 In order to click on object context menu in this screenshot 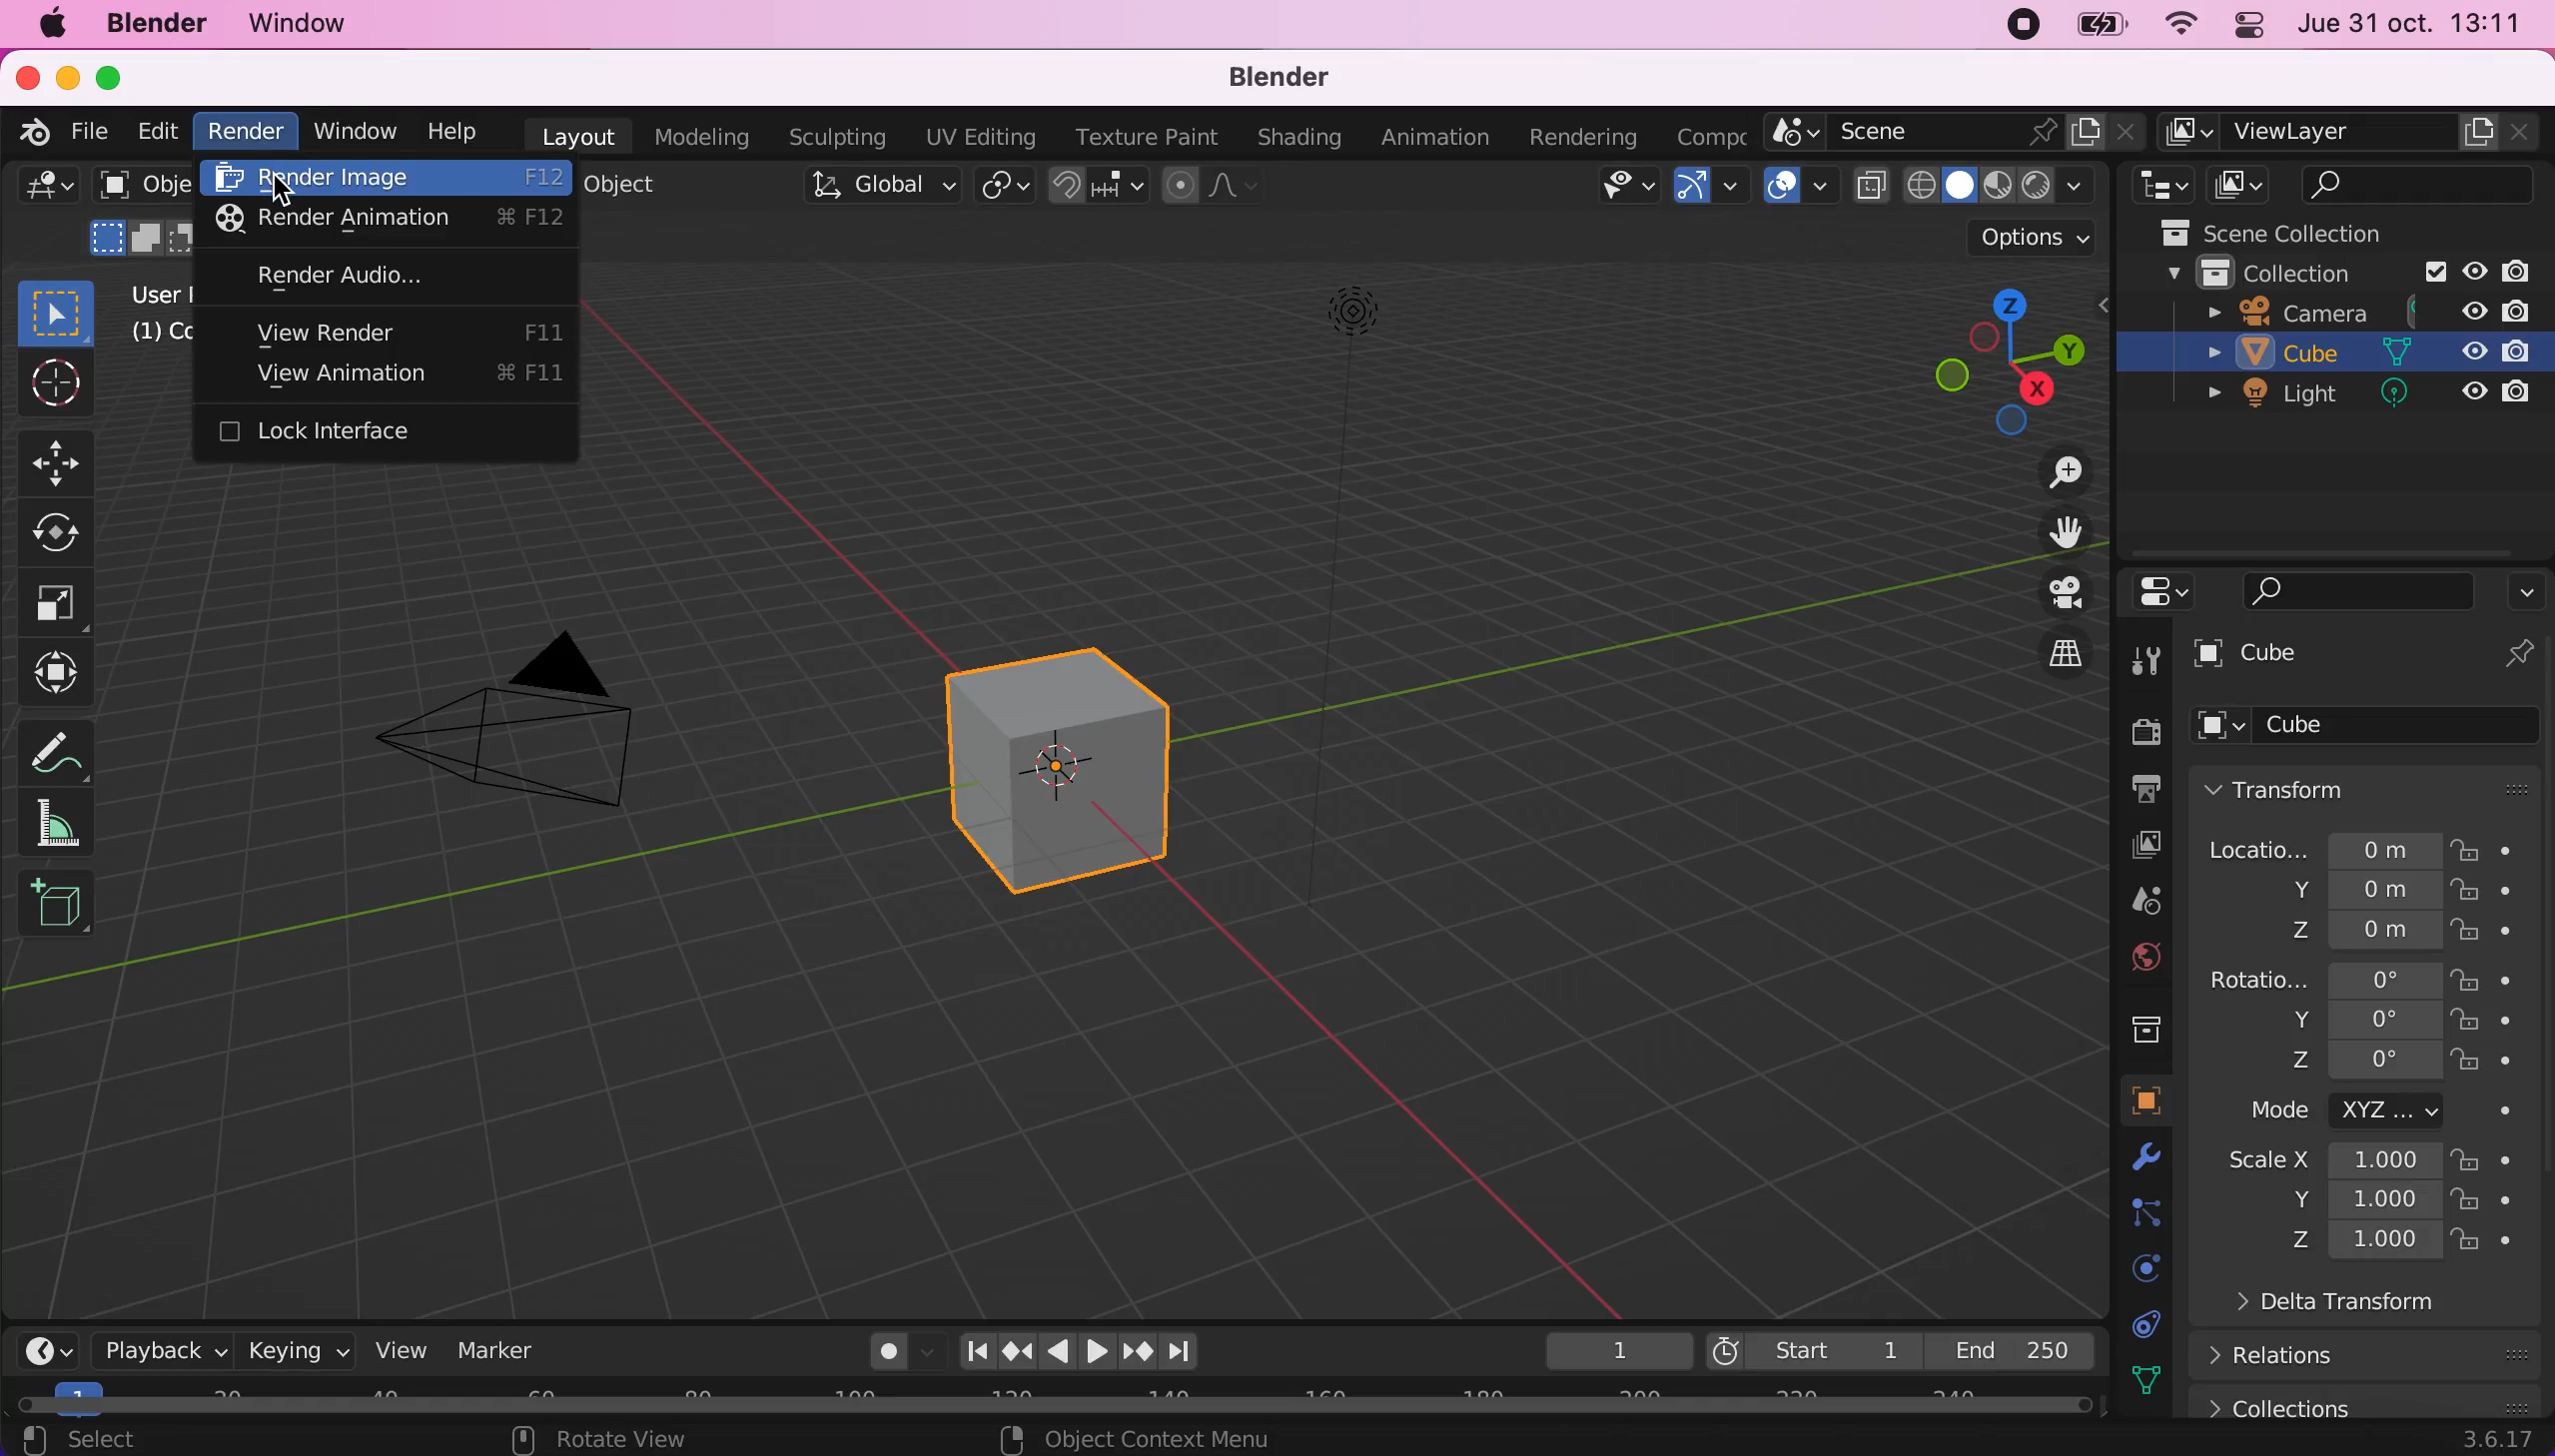, I will do `click(1140, 1439)`.